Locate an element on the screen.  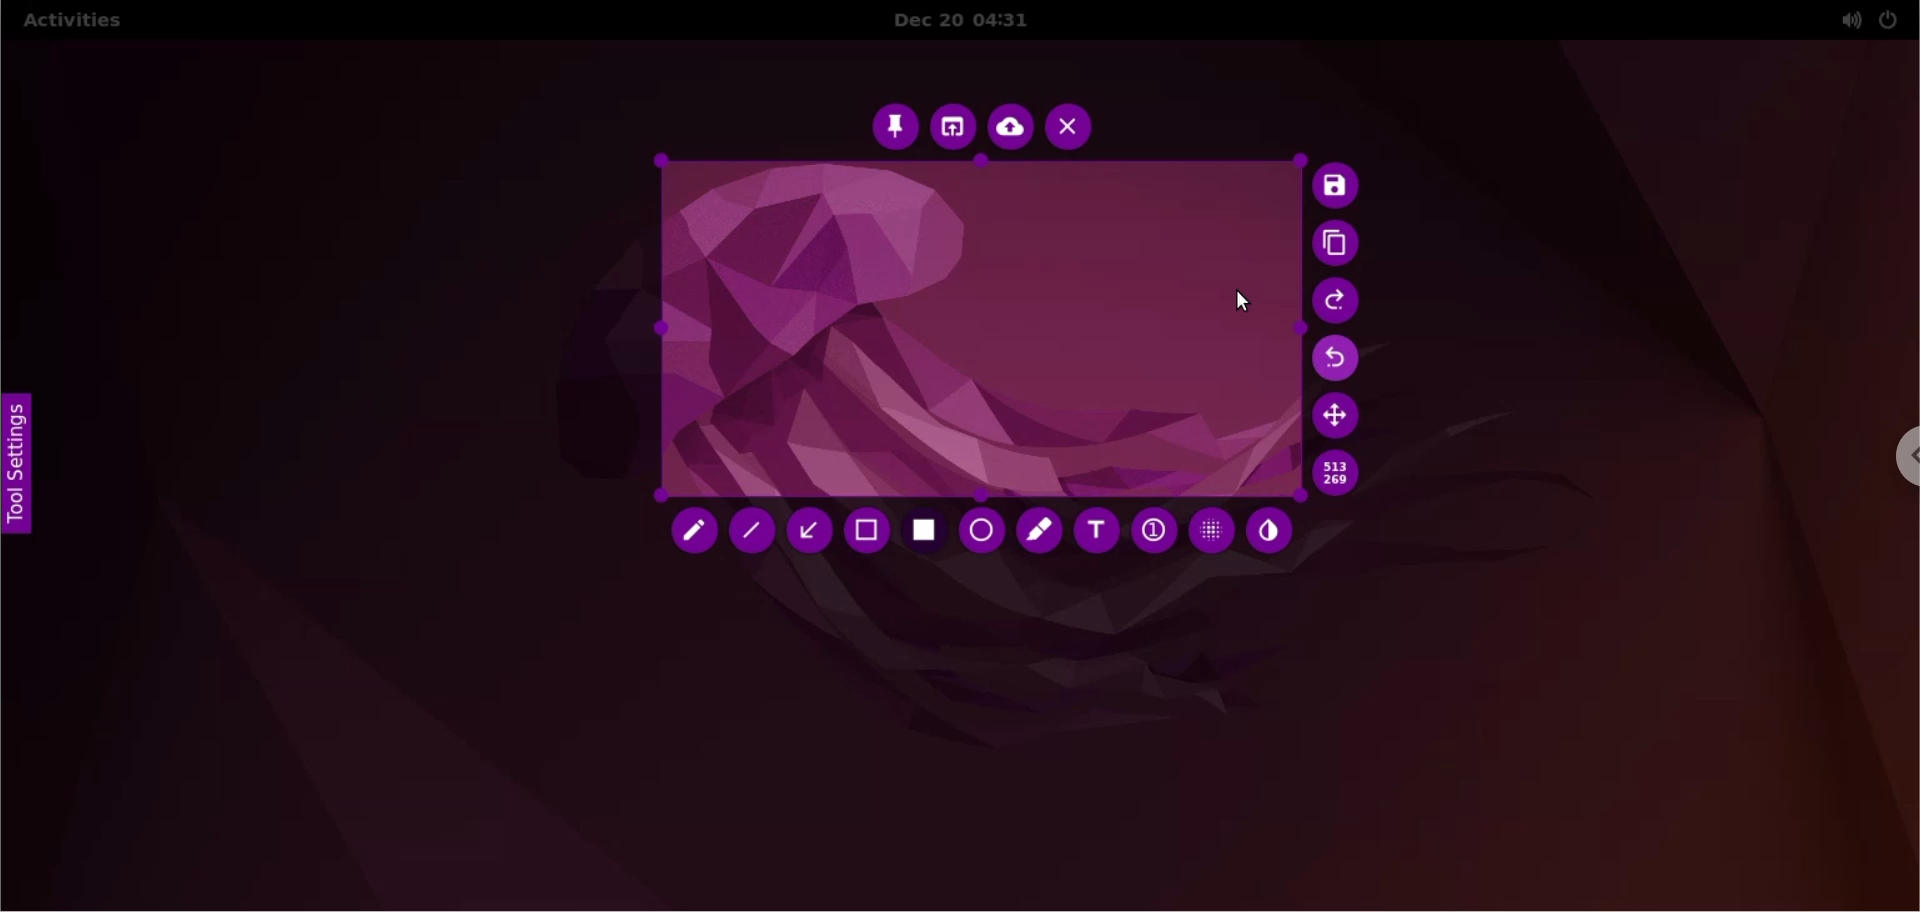
arrow tool is located at coordinates (807, 535).